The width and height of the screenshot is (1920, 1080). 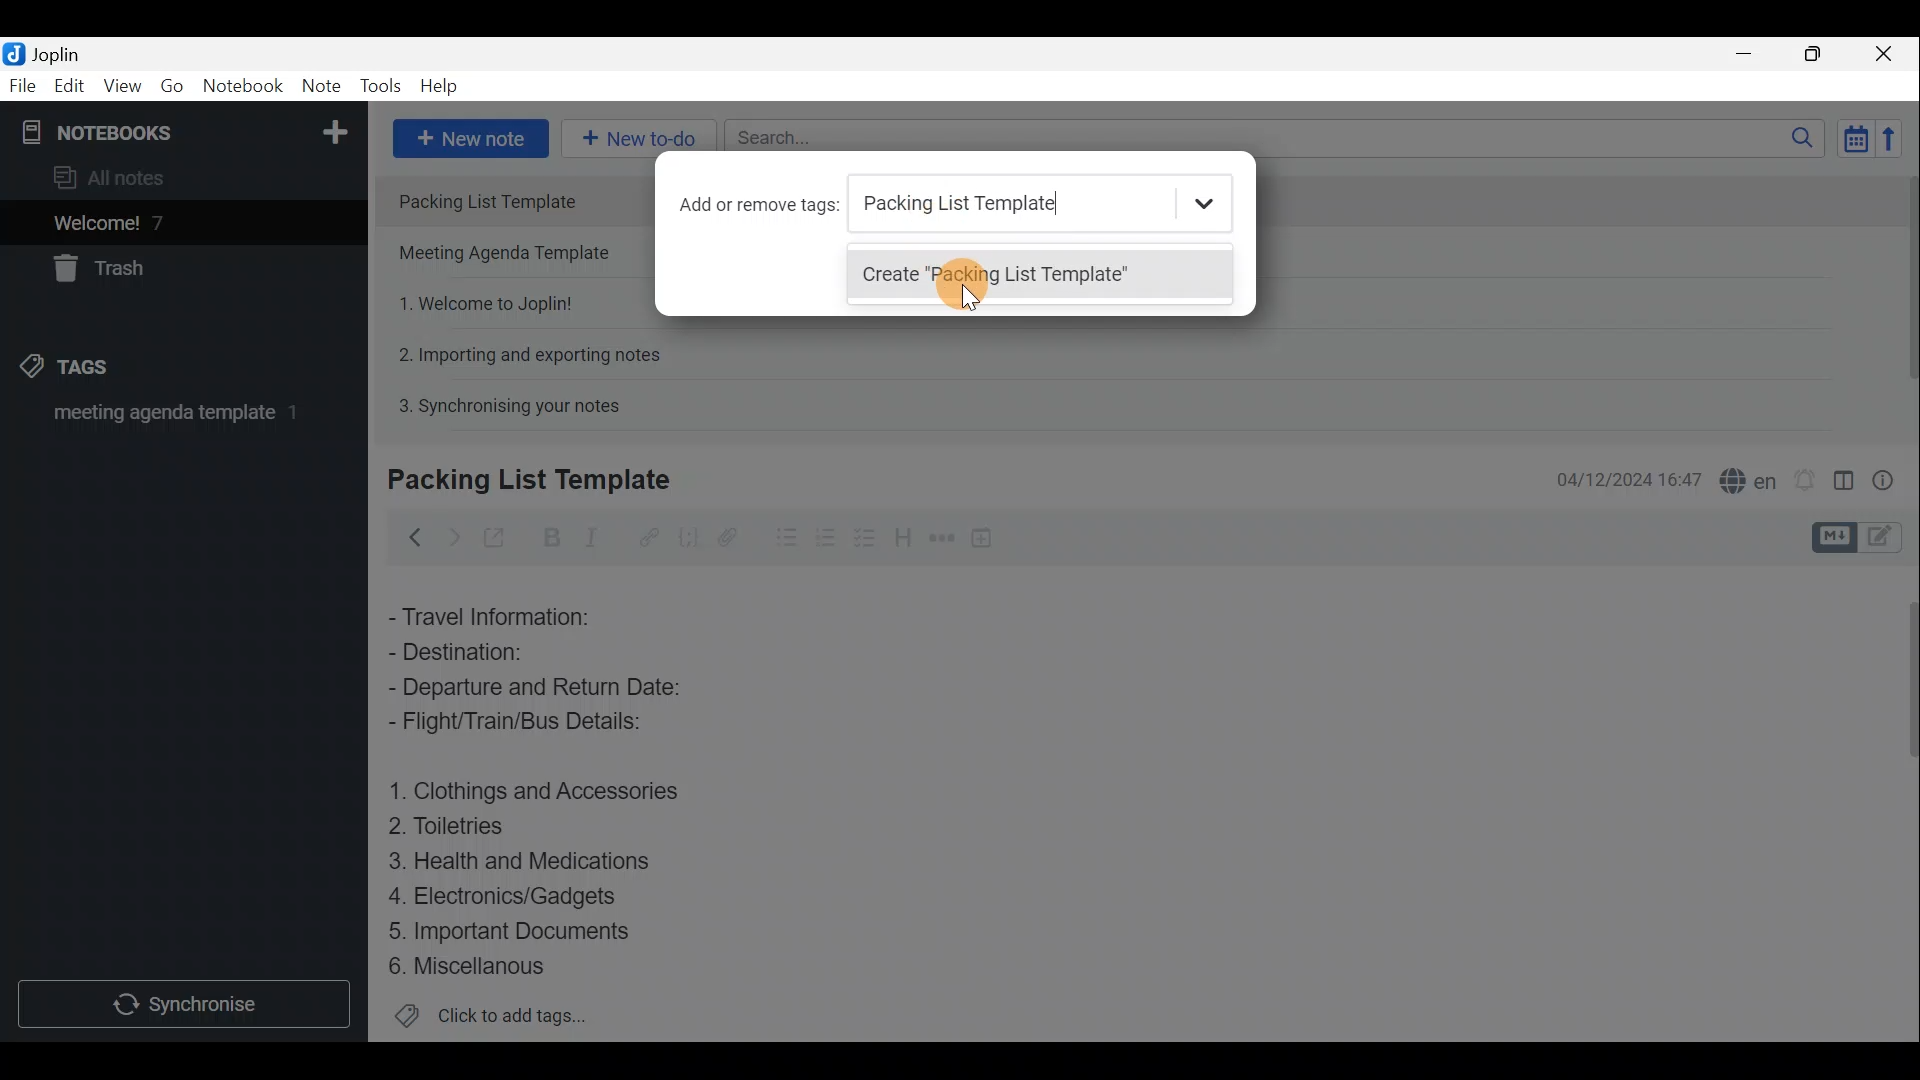 What do you see at coordinates (97, 370) in the screenshot?
I see `Tags` at bounding box center [97, 370].